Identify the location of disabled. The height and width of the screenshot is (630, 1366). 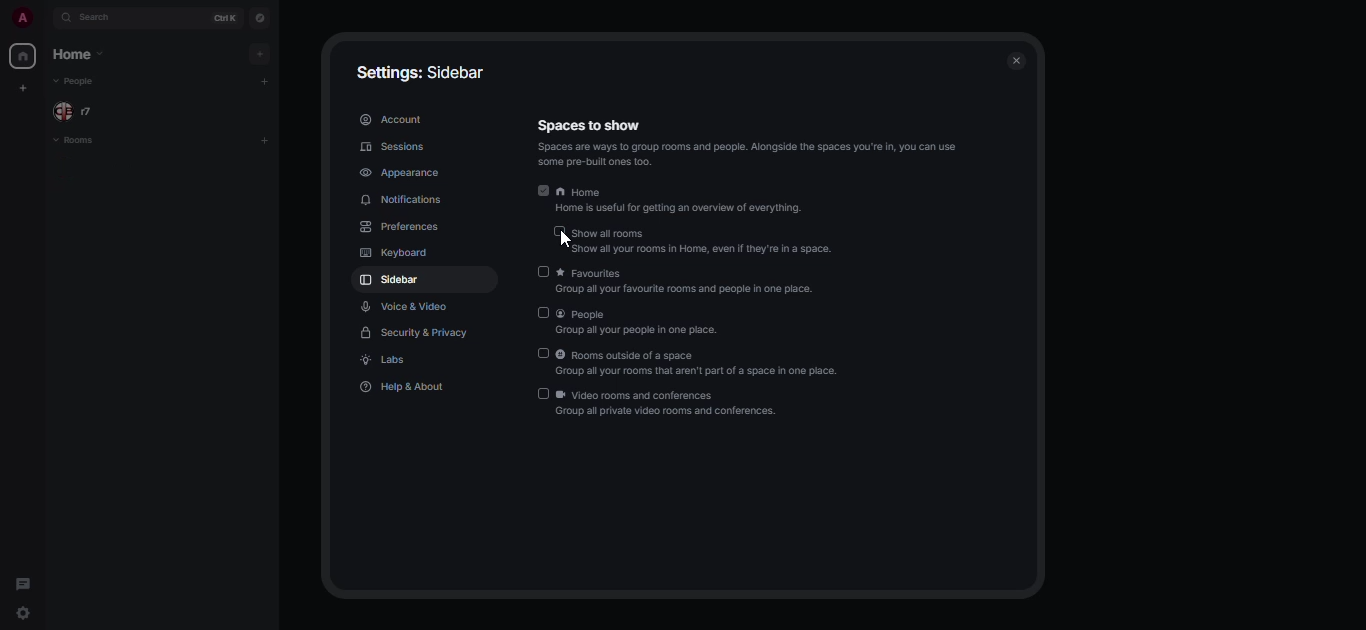
(560, 231).